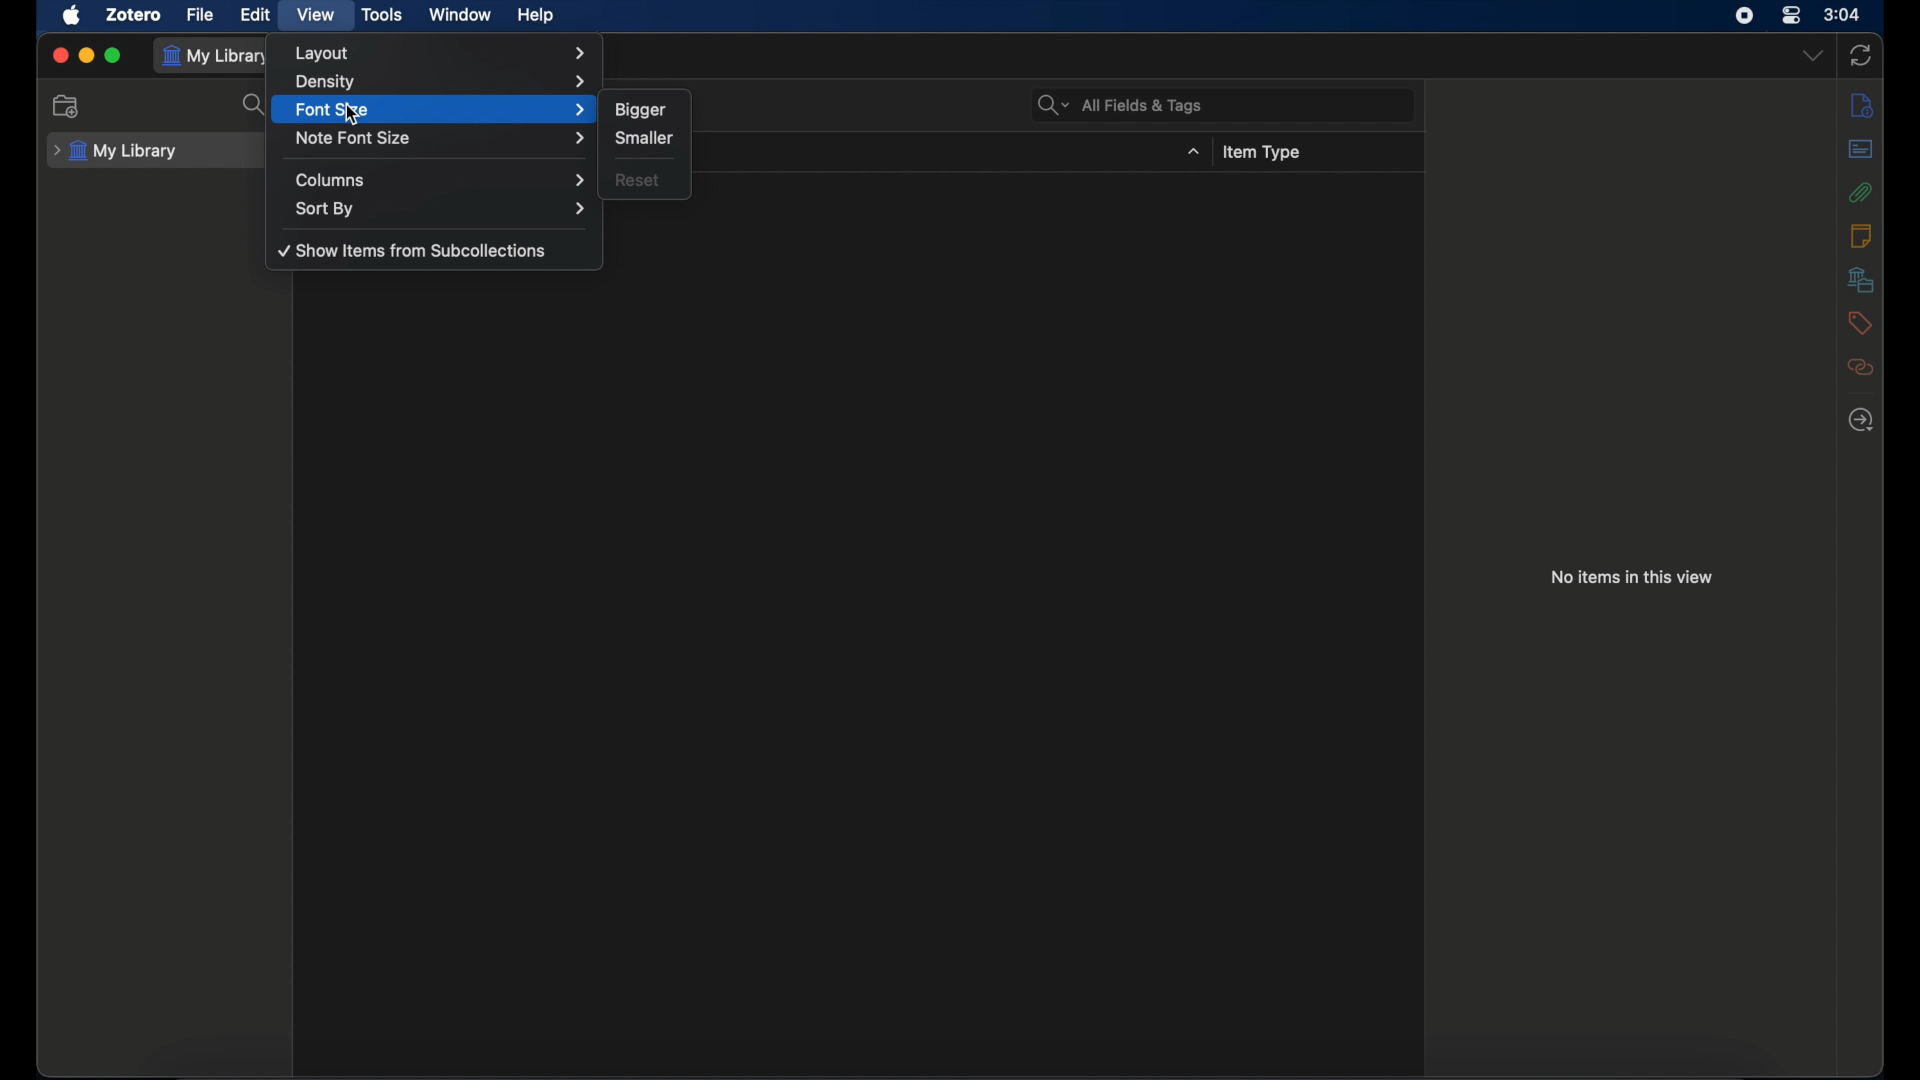 Image resolution: width=1920 pixels, height=1080 pixels. I want to click on window, so click(462, 15).